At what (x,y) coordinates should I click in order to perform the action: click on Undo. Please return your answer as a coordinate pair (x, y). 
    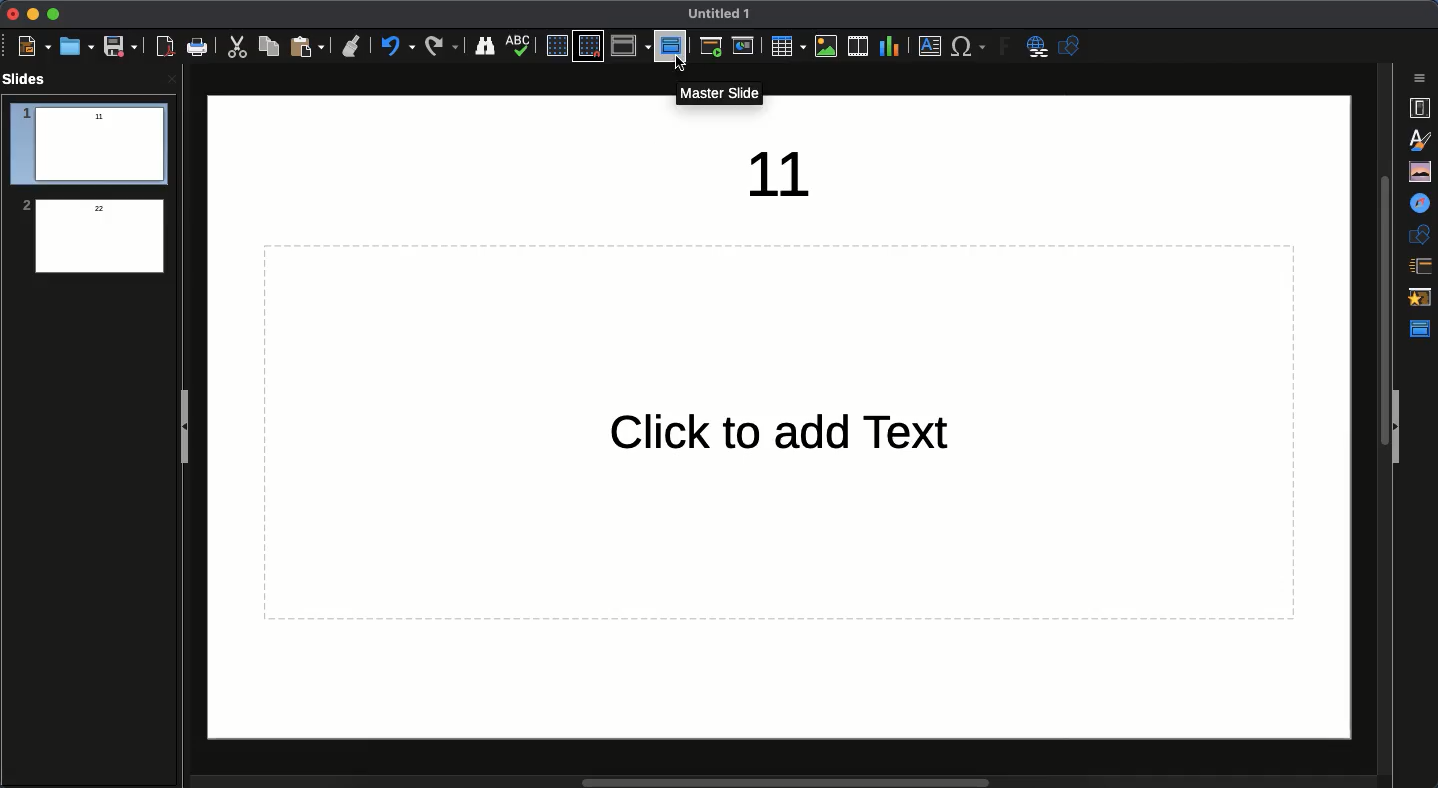
    Looking at the image, I should click on (397, 46).